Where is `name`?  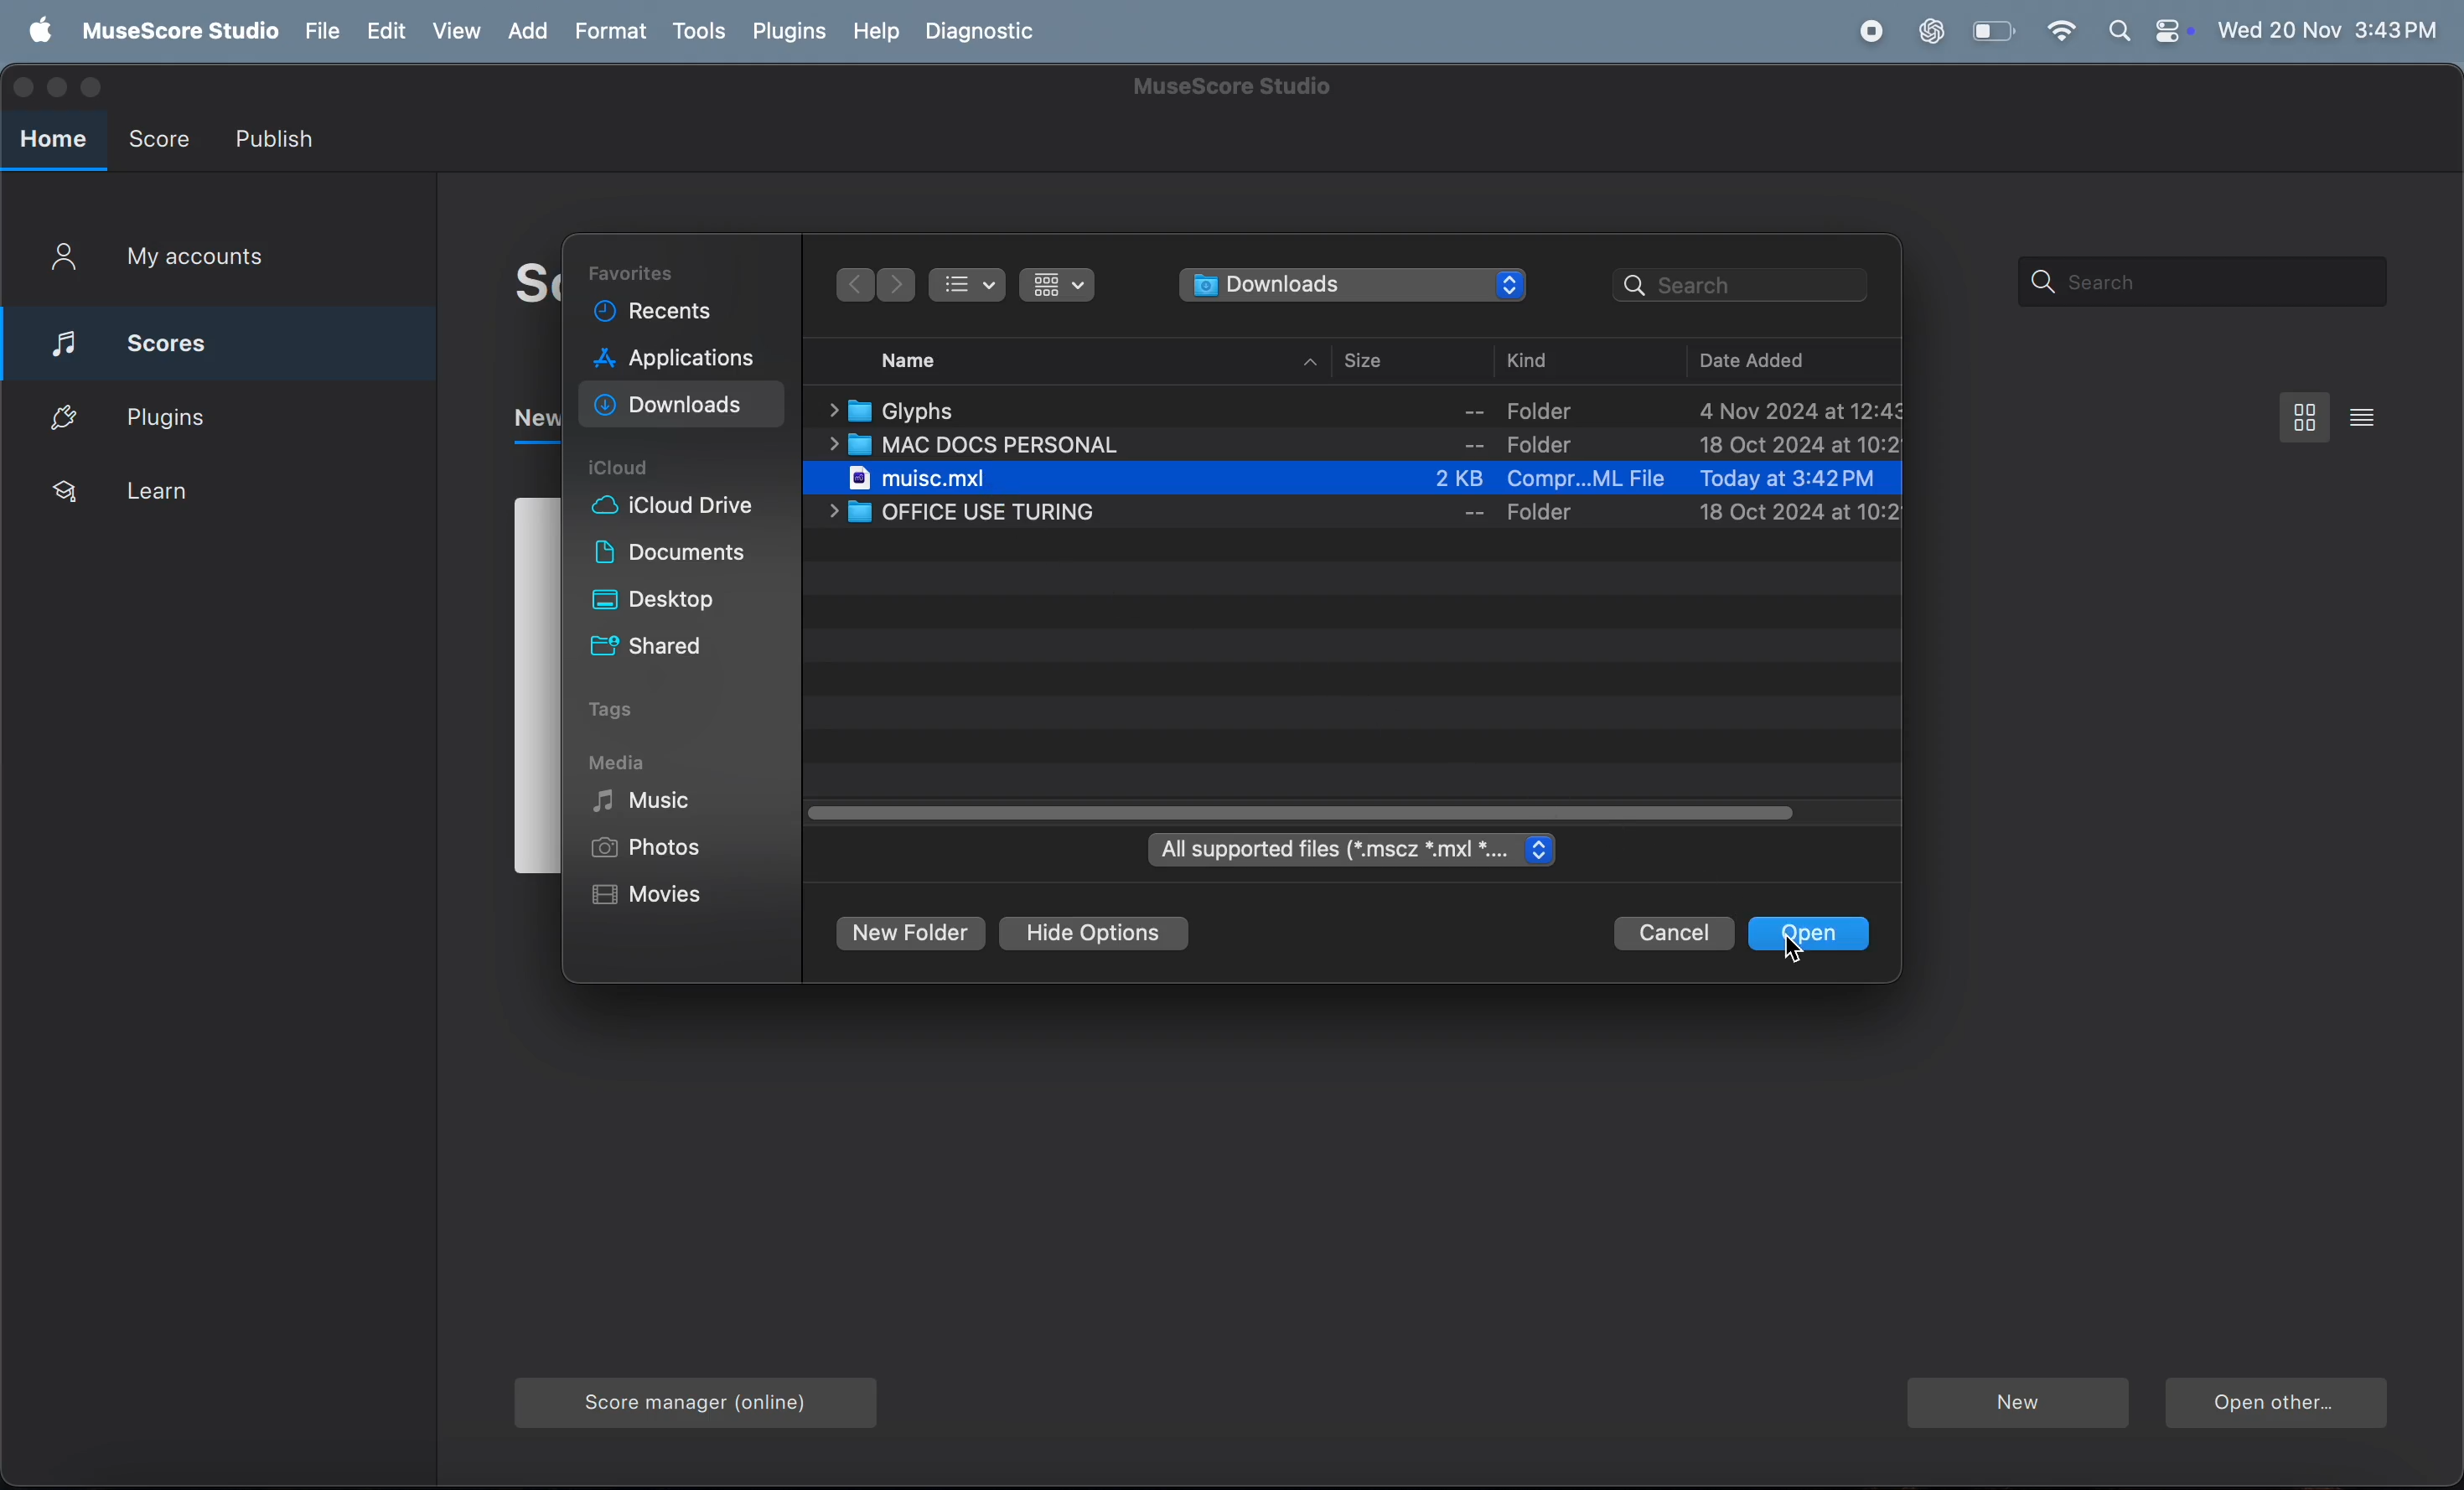
name is located at coordinates (915, 359).